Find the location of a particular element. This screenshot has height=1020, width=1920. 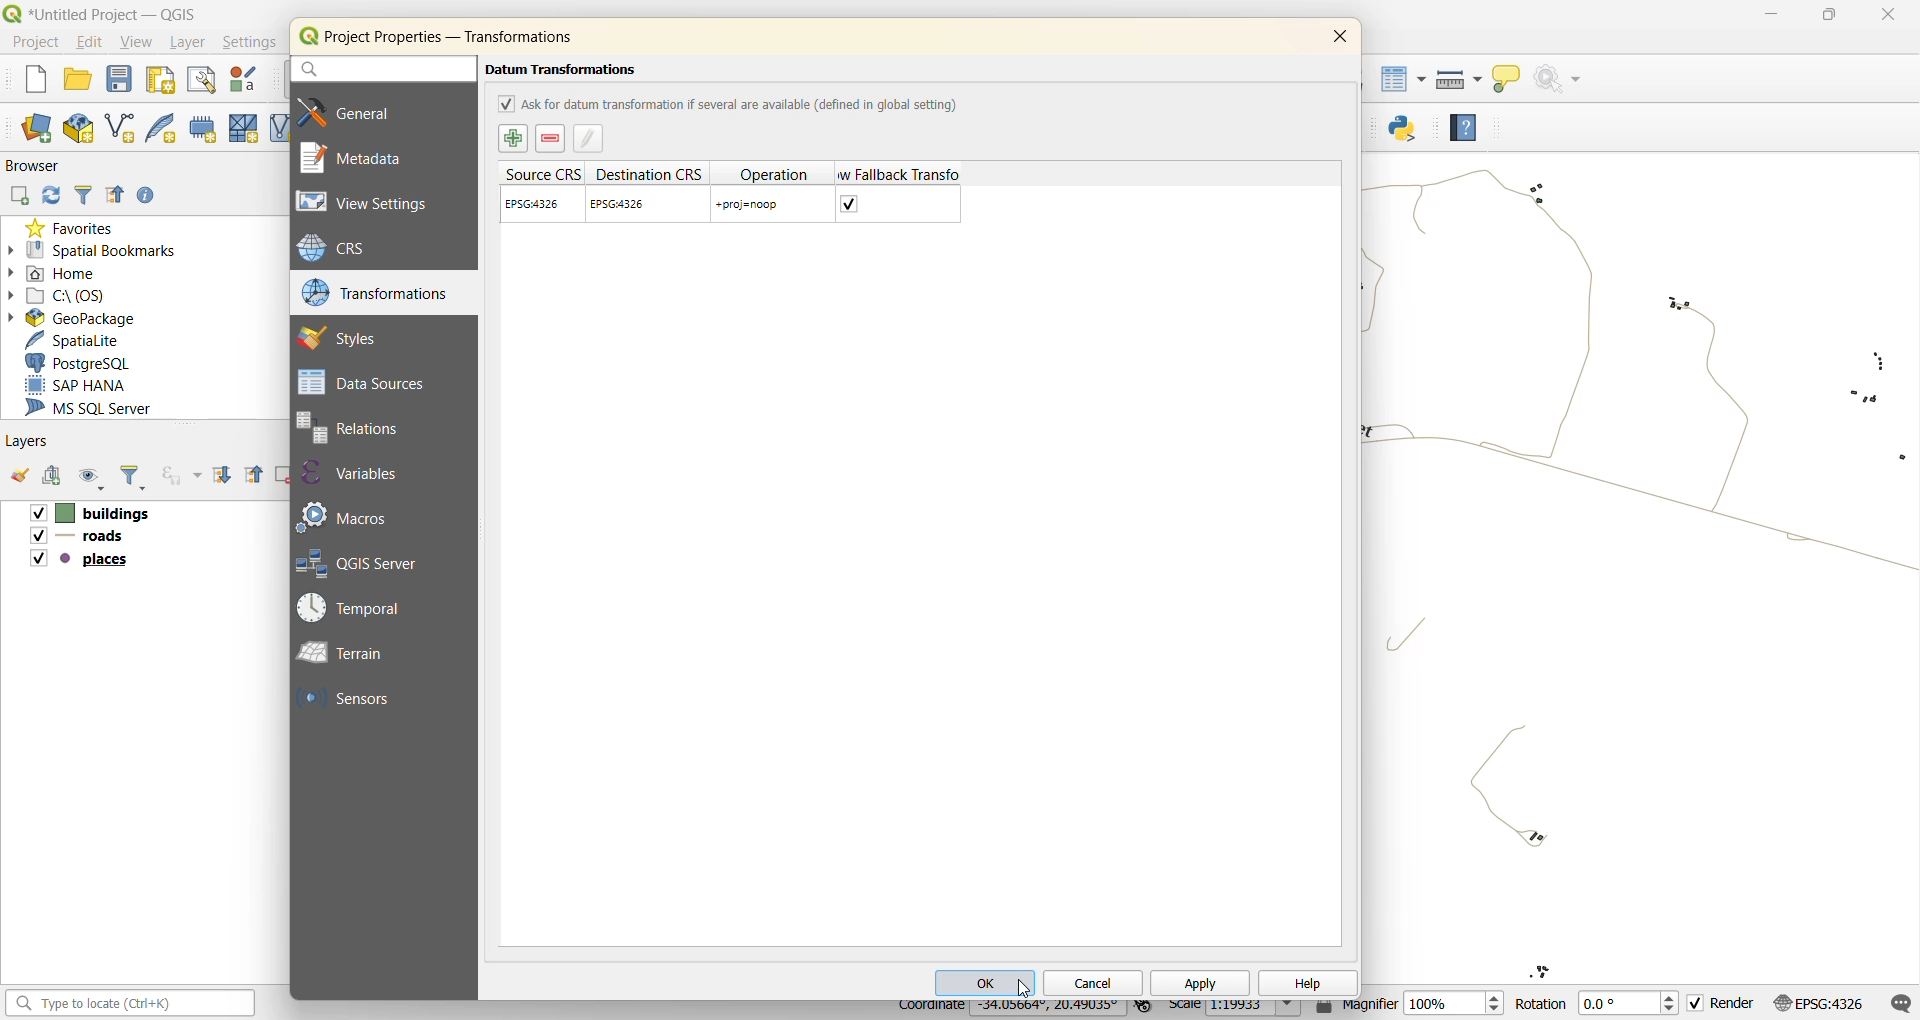

new data source manager is located at coordinates (42, 130).